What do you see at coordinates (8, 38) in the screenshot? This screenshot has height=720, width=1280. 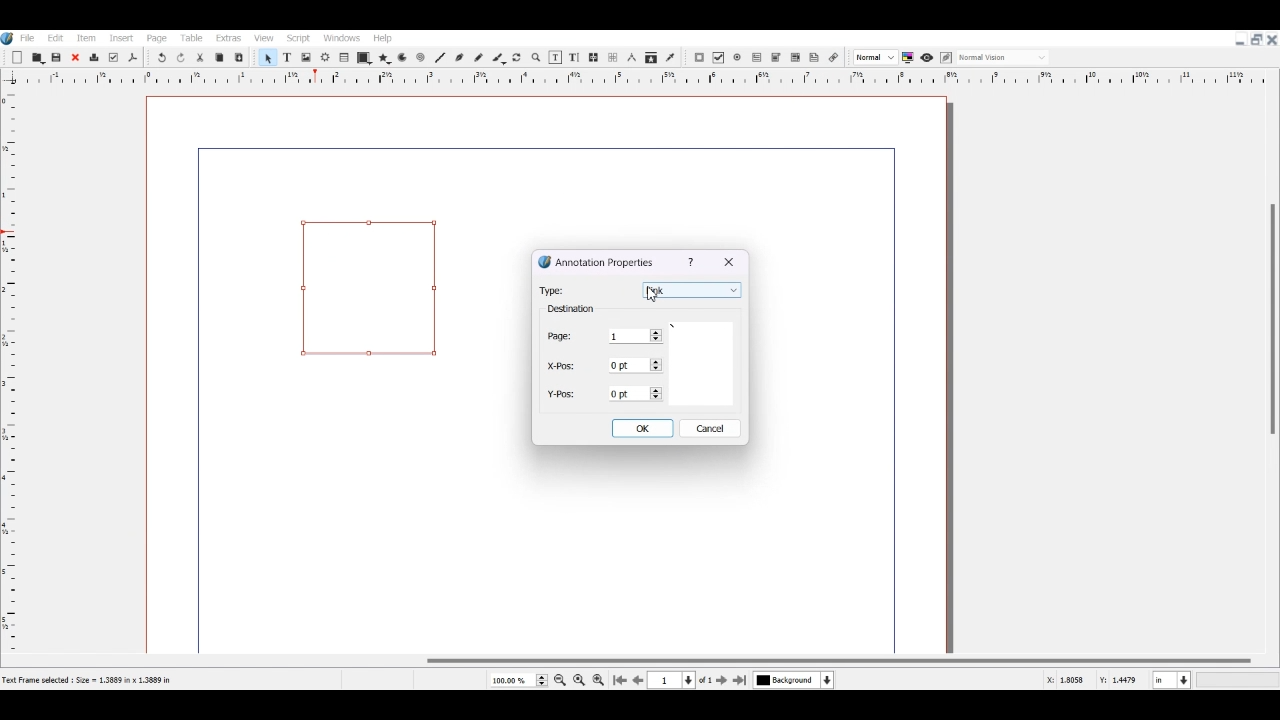 I see `Logo` at bounding box center [8, 38].